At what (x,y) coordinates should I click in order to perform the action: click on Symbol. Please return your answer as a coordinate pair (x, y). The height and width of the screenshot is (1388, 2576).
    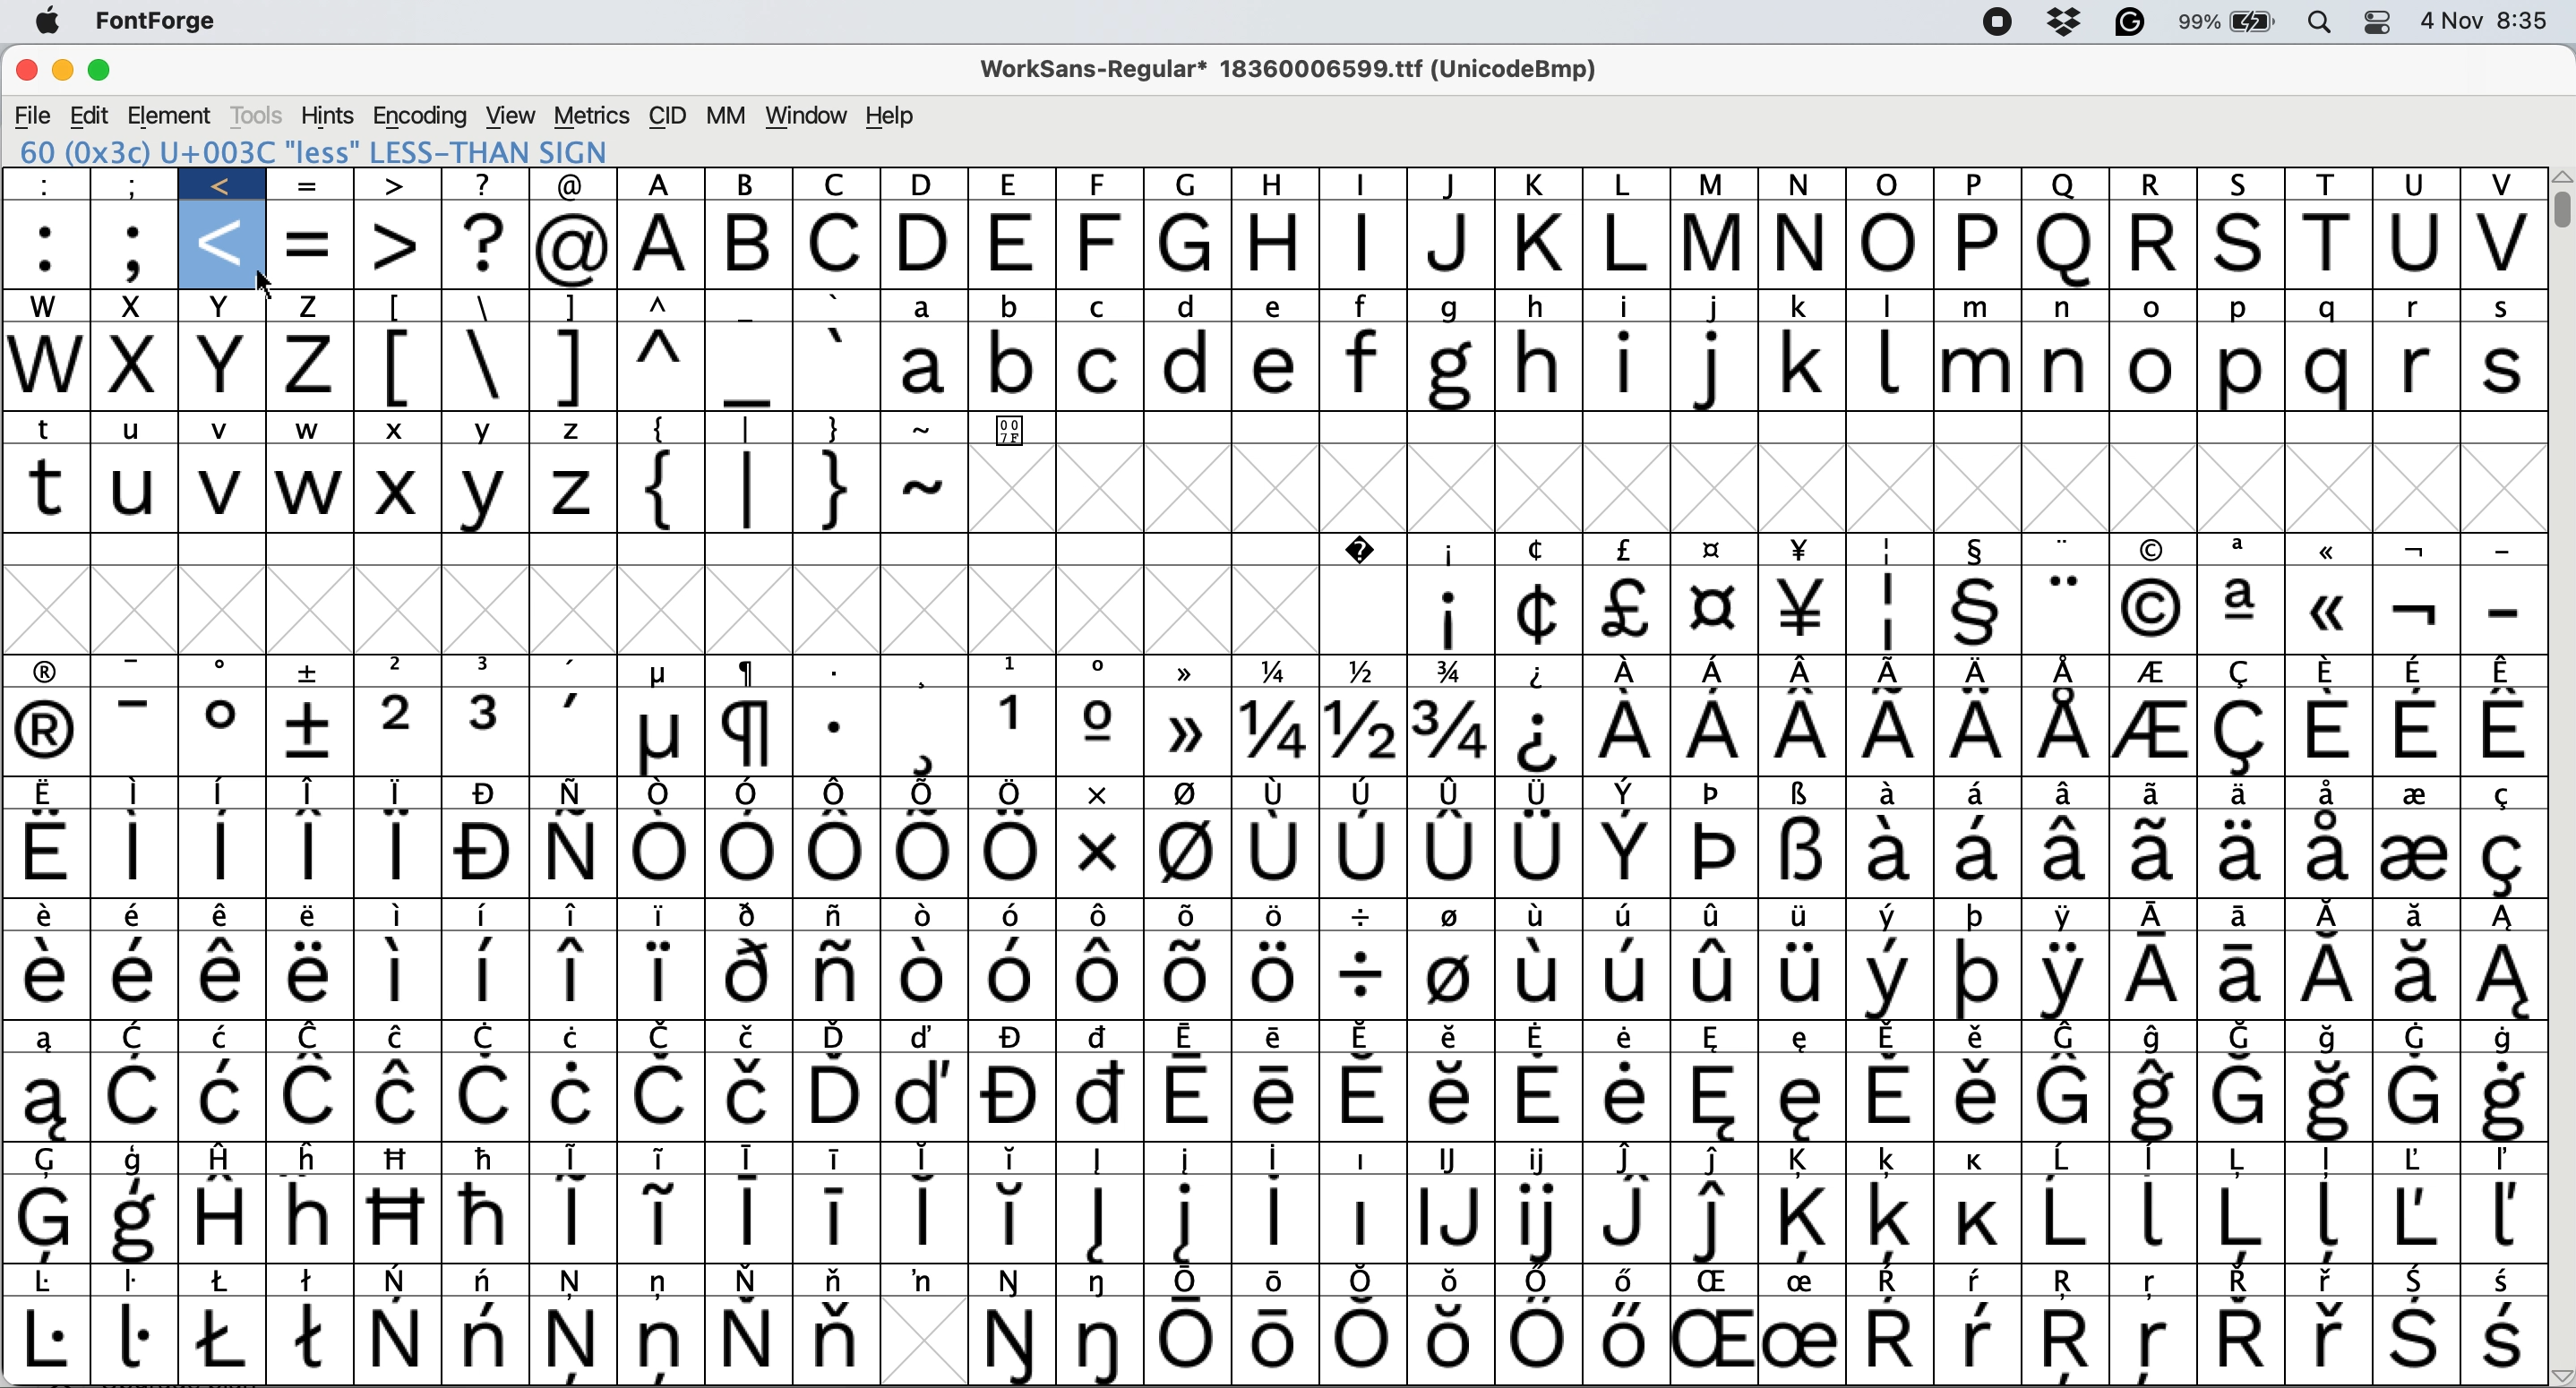
    Looking at the image, I should click on (752, 672).